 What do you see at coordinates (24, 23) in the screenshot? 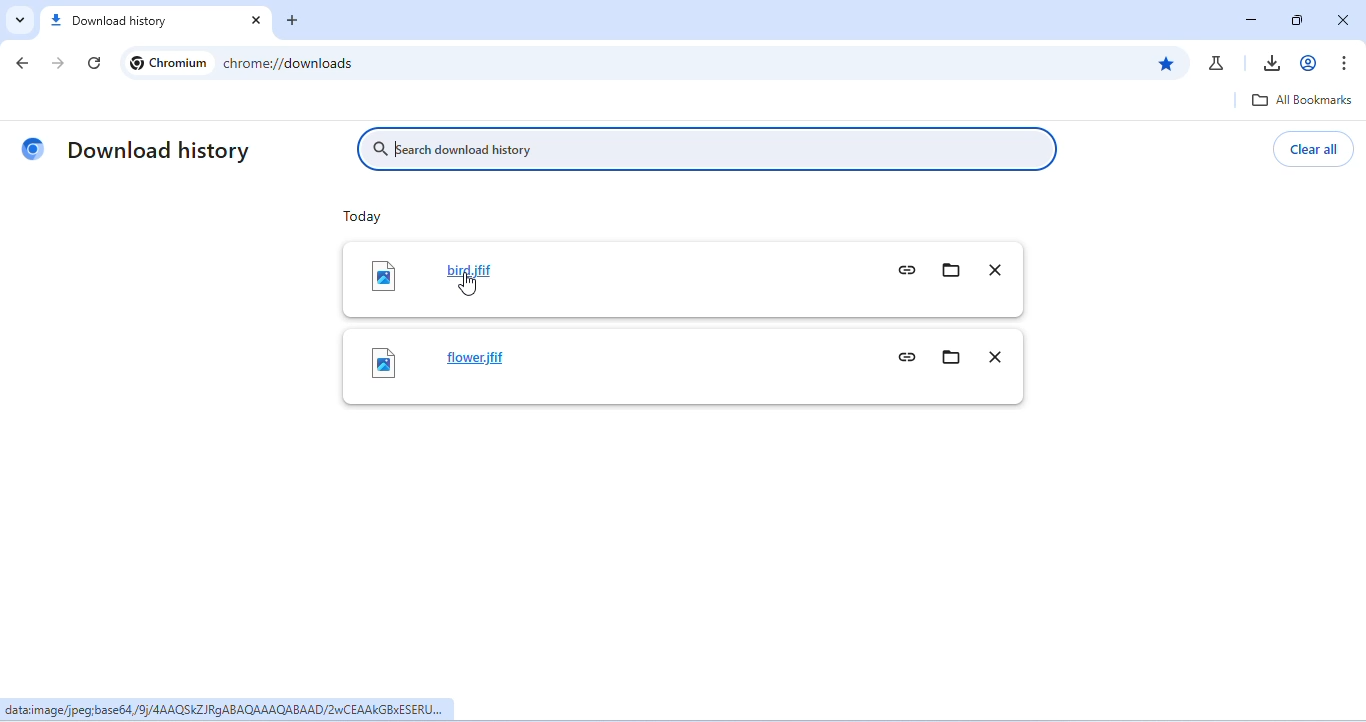
I see `search tab` at bounding box center [24, 23].